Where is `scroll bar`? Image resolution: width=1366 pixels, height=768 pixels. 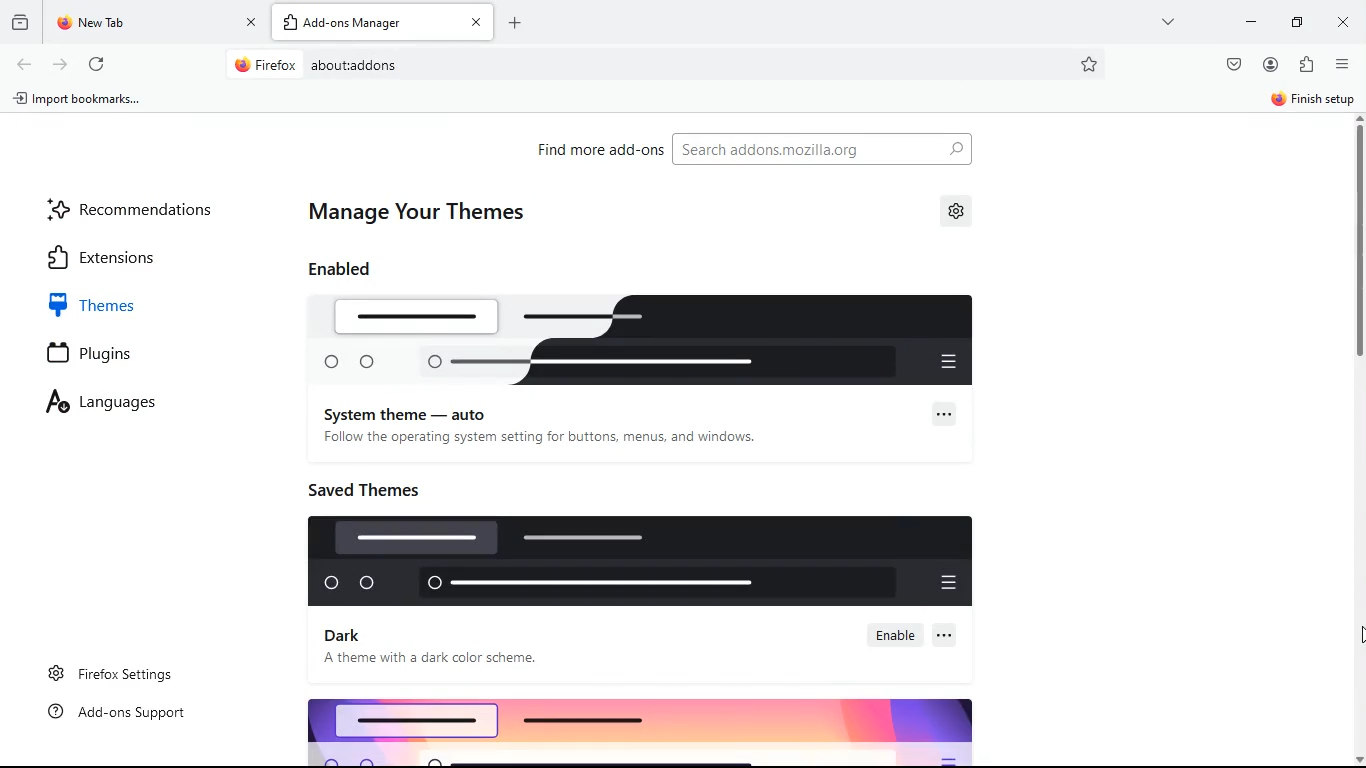 scroll bar is located at coordinates (1361, 377).